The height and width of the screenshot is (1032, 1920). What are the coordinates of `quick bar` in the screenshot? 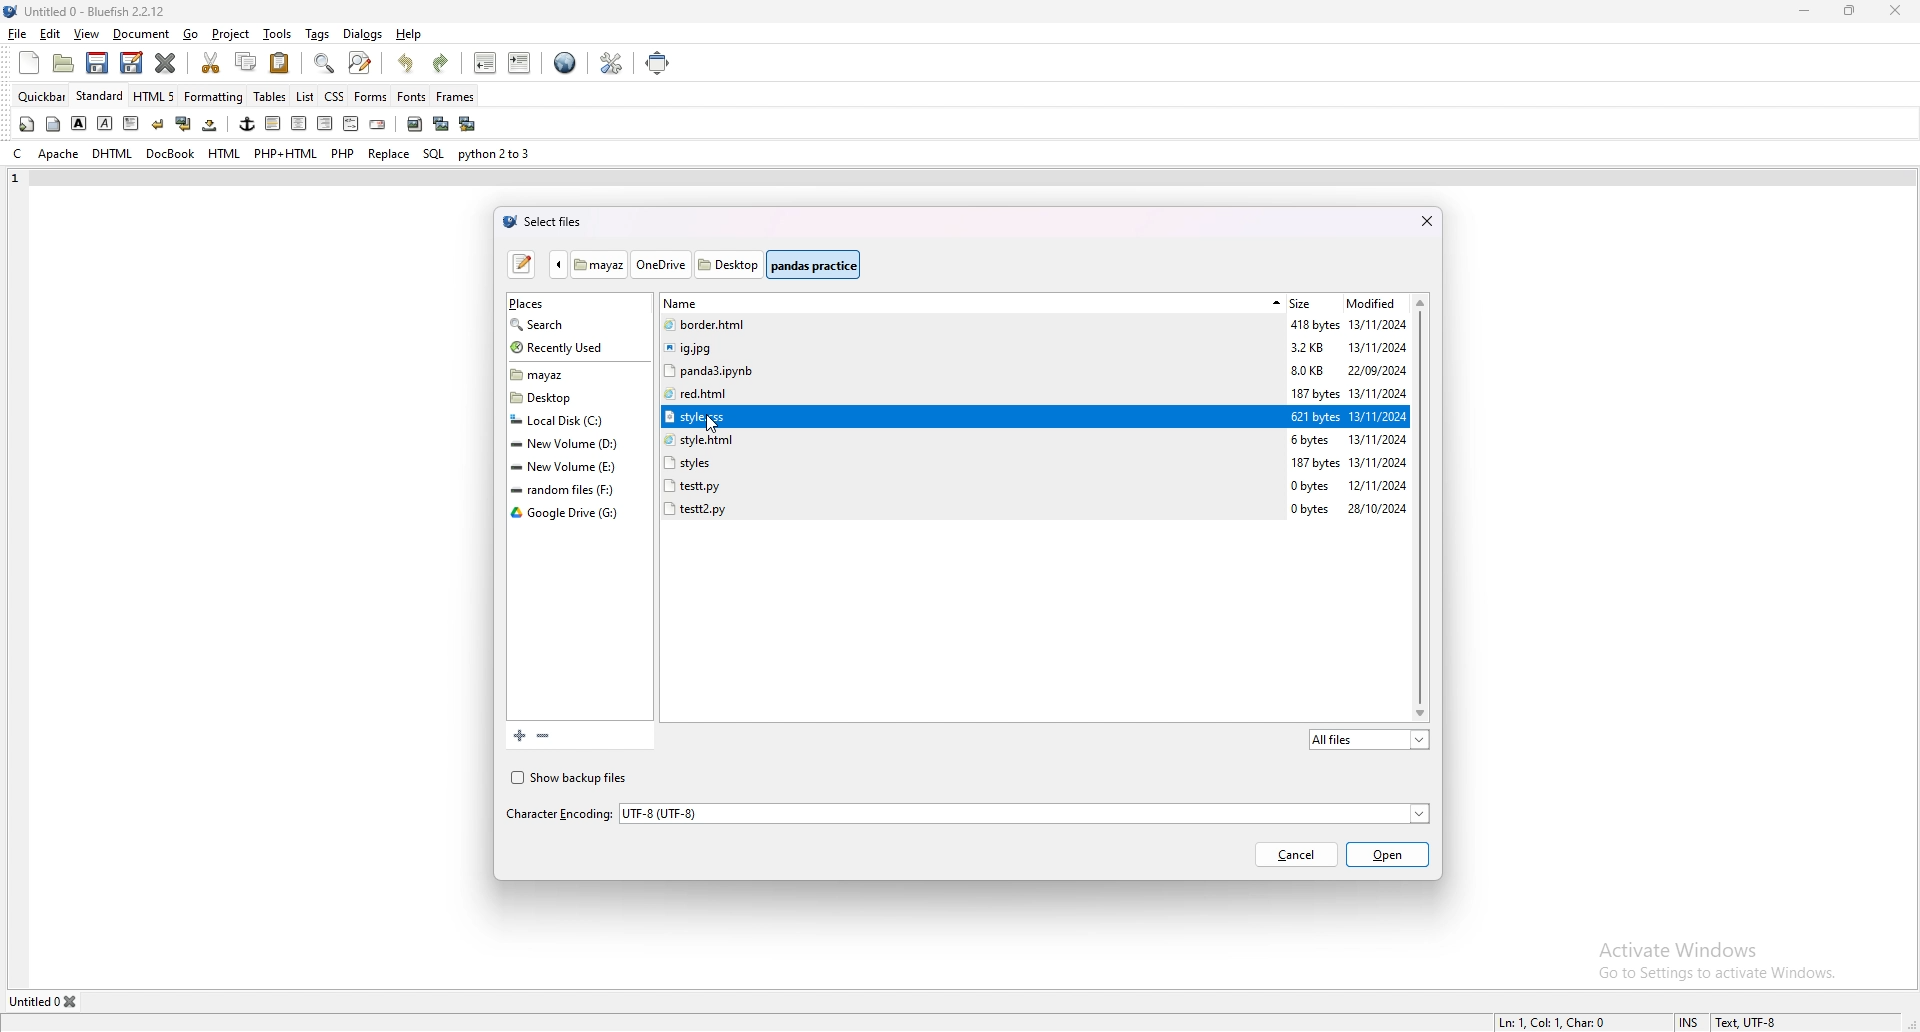 It's located at (43, 97).